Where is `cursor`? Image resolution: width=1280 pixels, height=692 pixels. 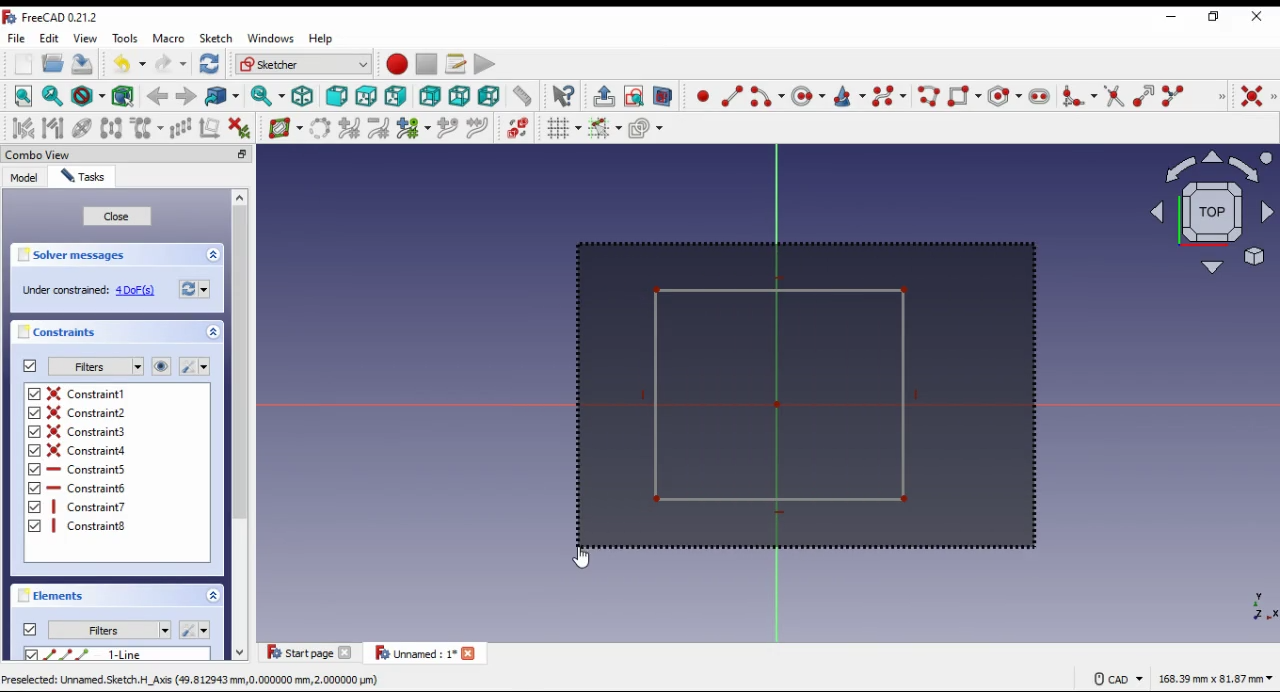 cursor is located at coordinates (584, 556).